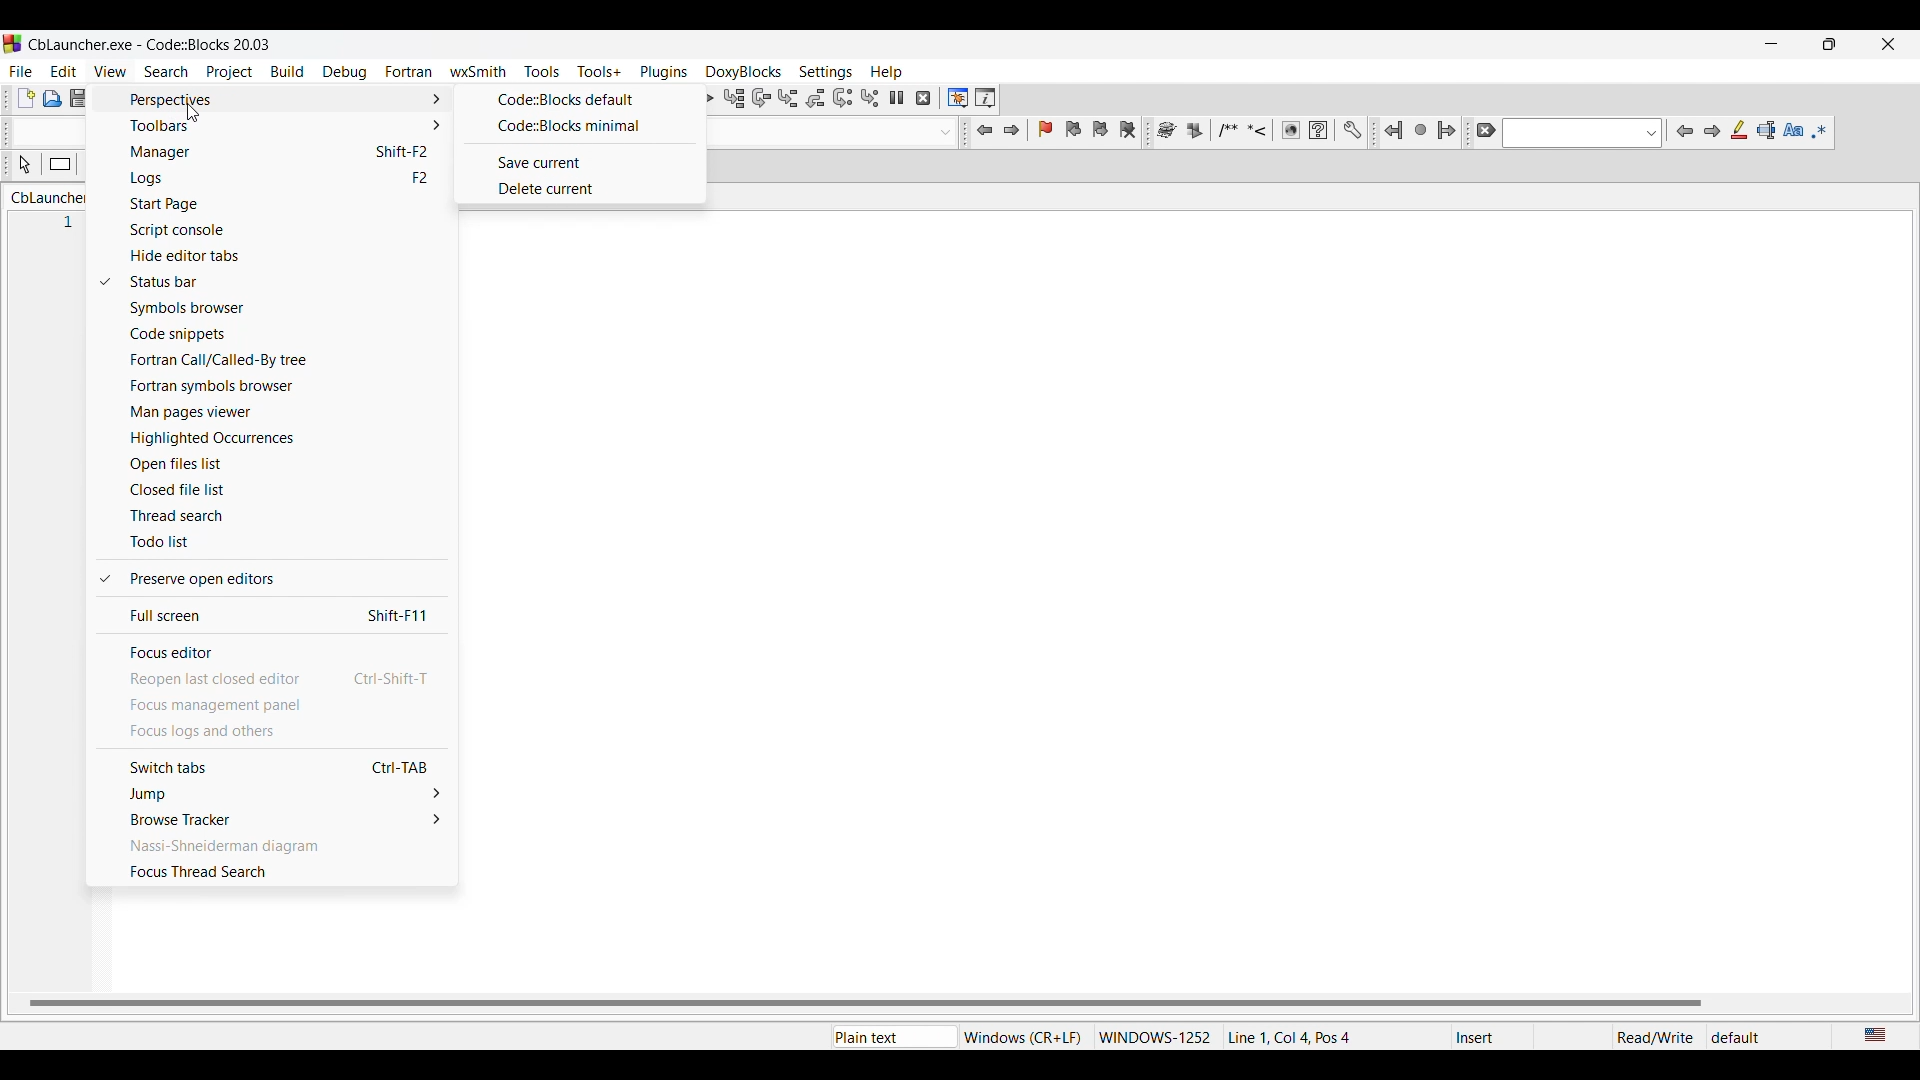  I want to click on Preserve open editors, so click(284, 579).